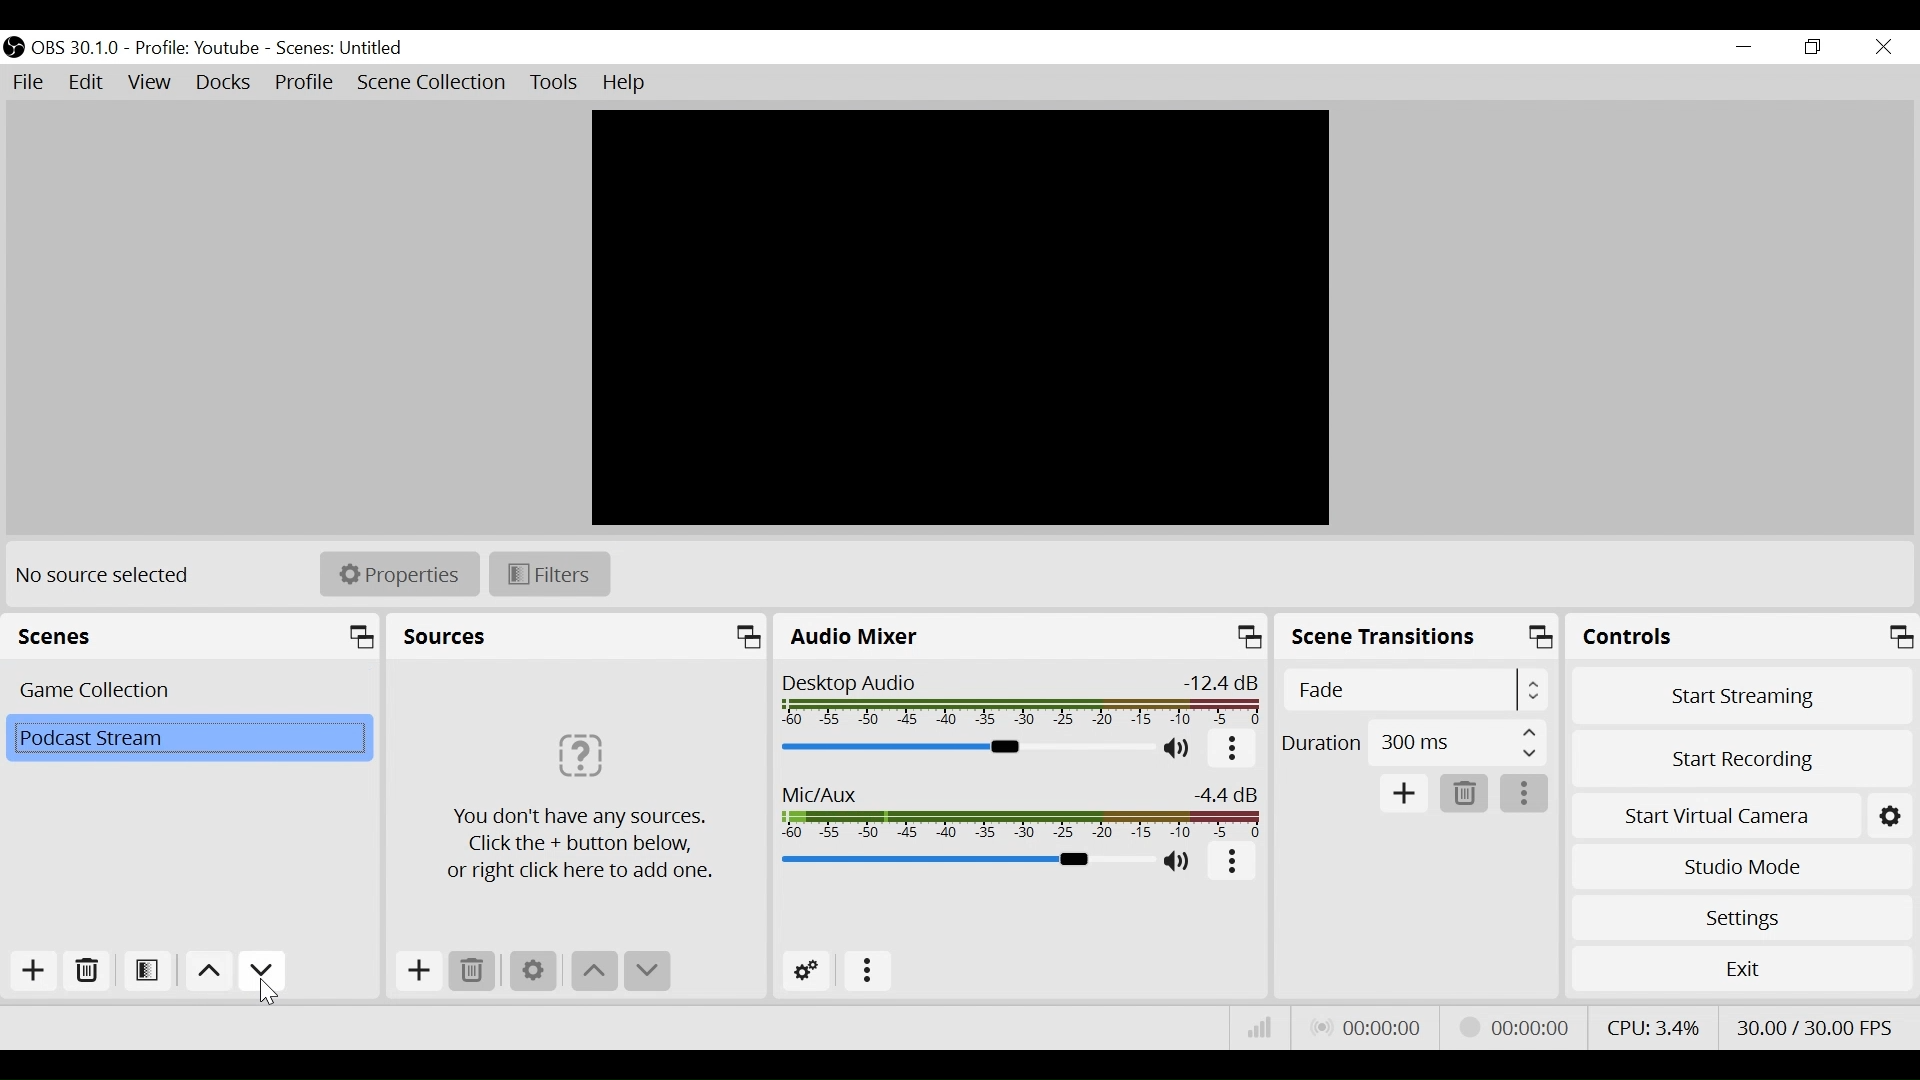 This screenshot has height=1080, width=1920. I want to click on Controls, so click(1743, 636).